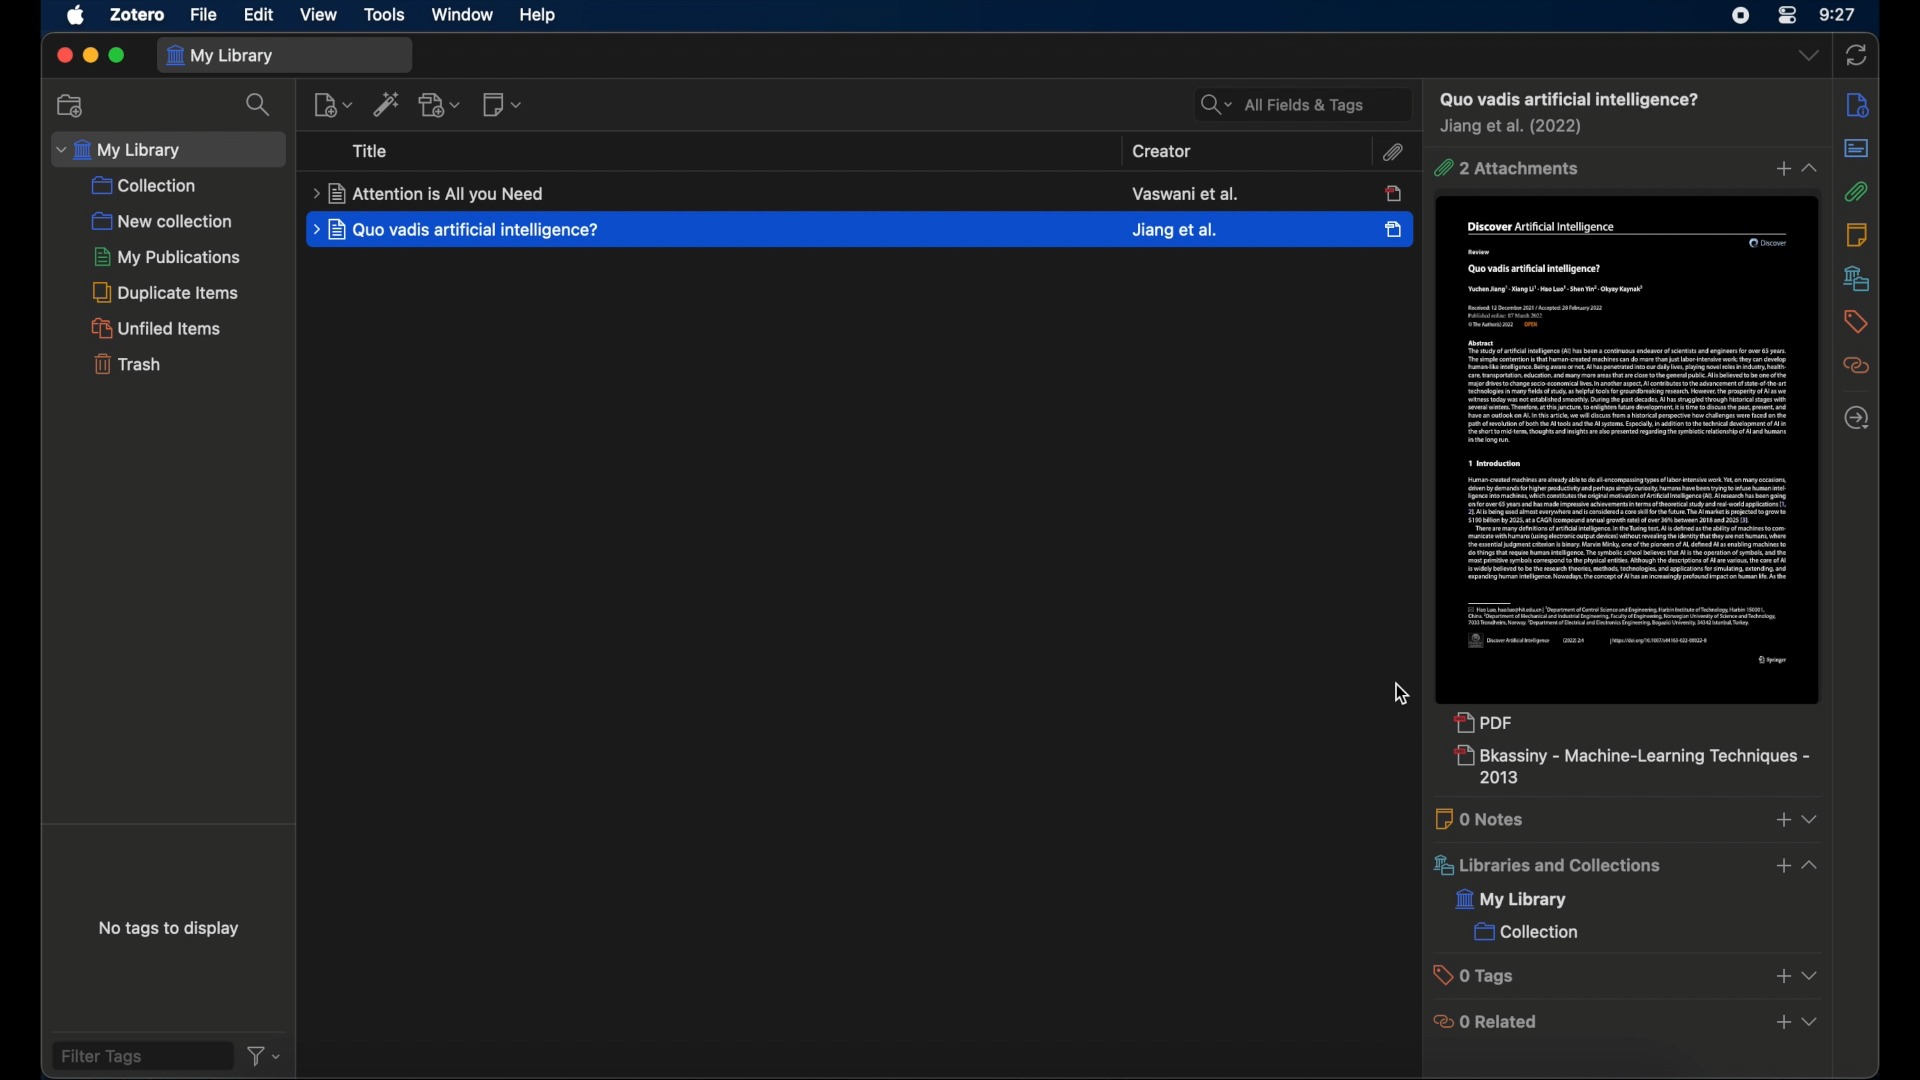  What do you see at coordinates (1553, 865) in the screenshot?
I see `libraries and collections` at bounding box center [1553, 865].